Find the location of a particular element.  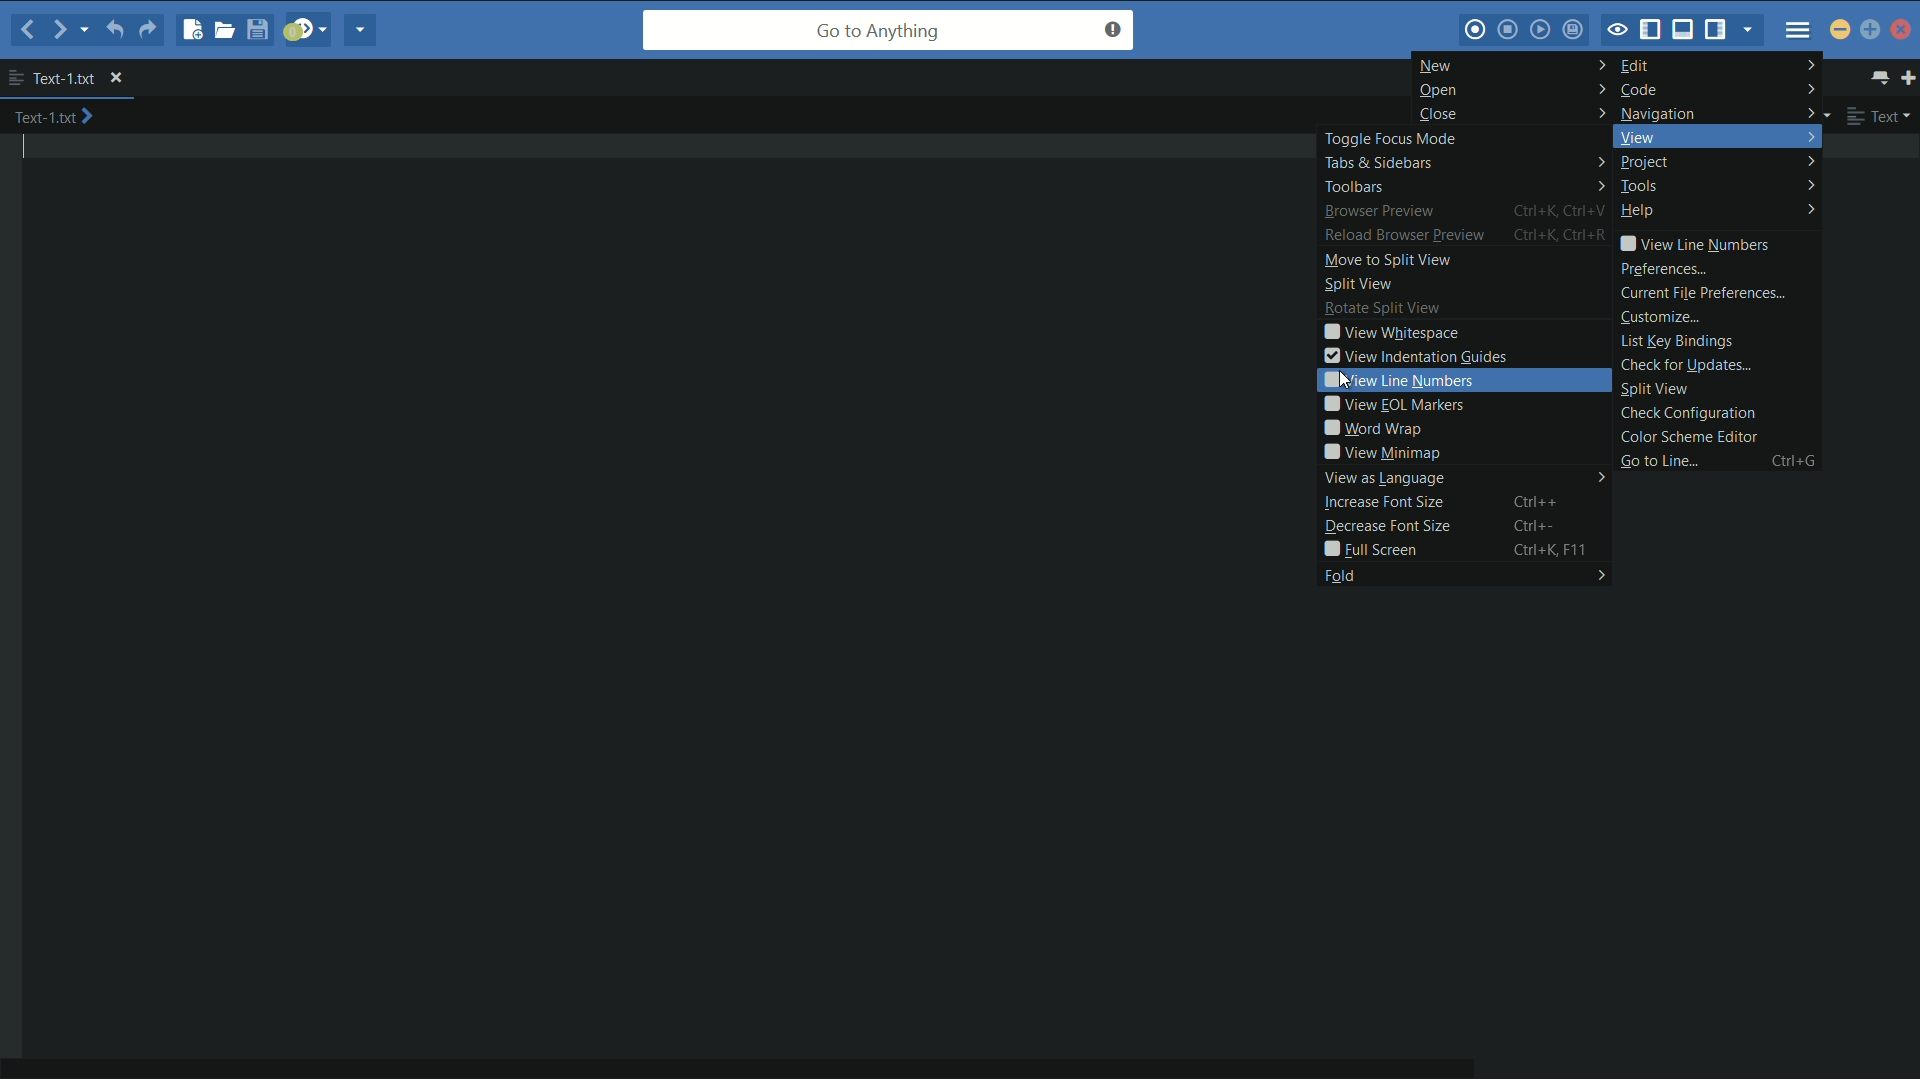

save file is located at coordinates (255, 32).